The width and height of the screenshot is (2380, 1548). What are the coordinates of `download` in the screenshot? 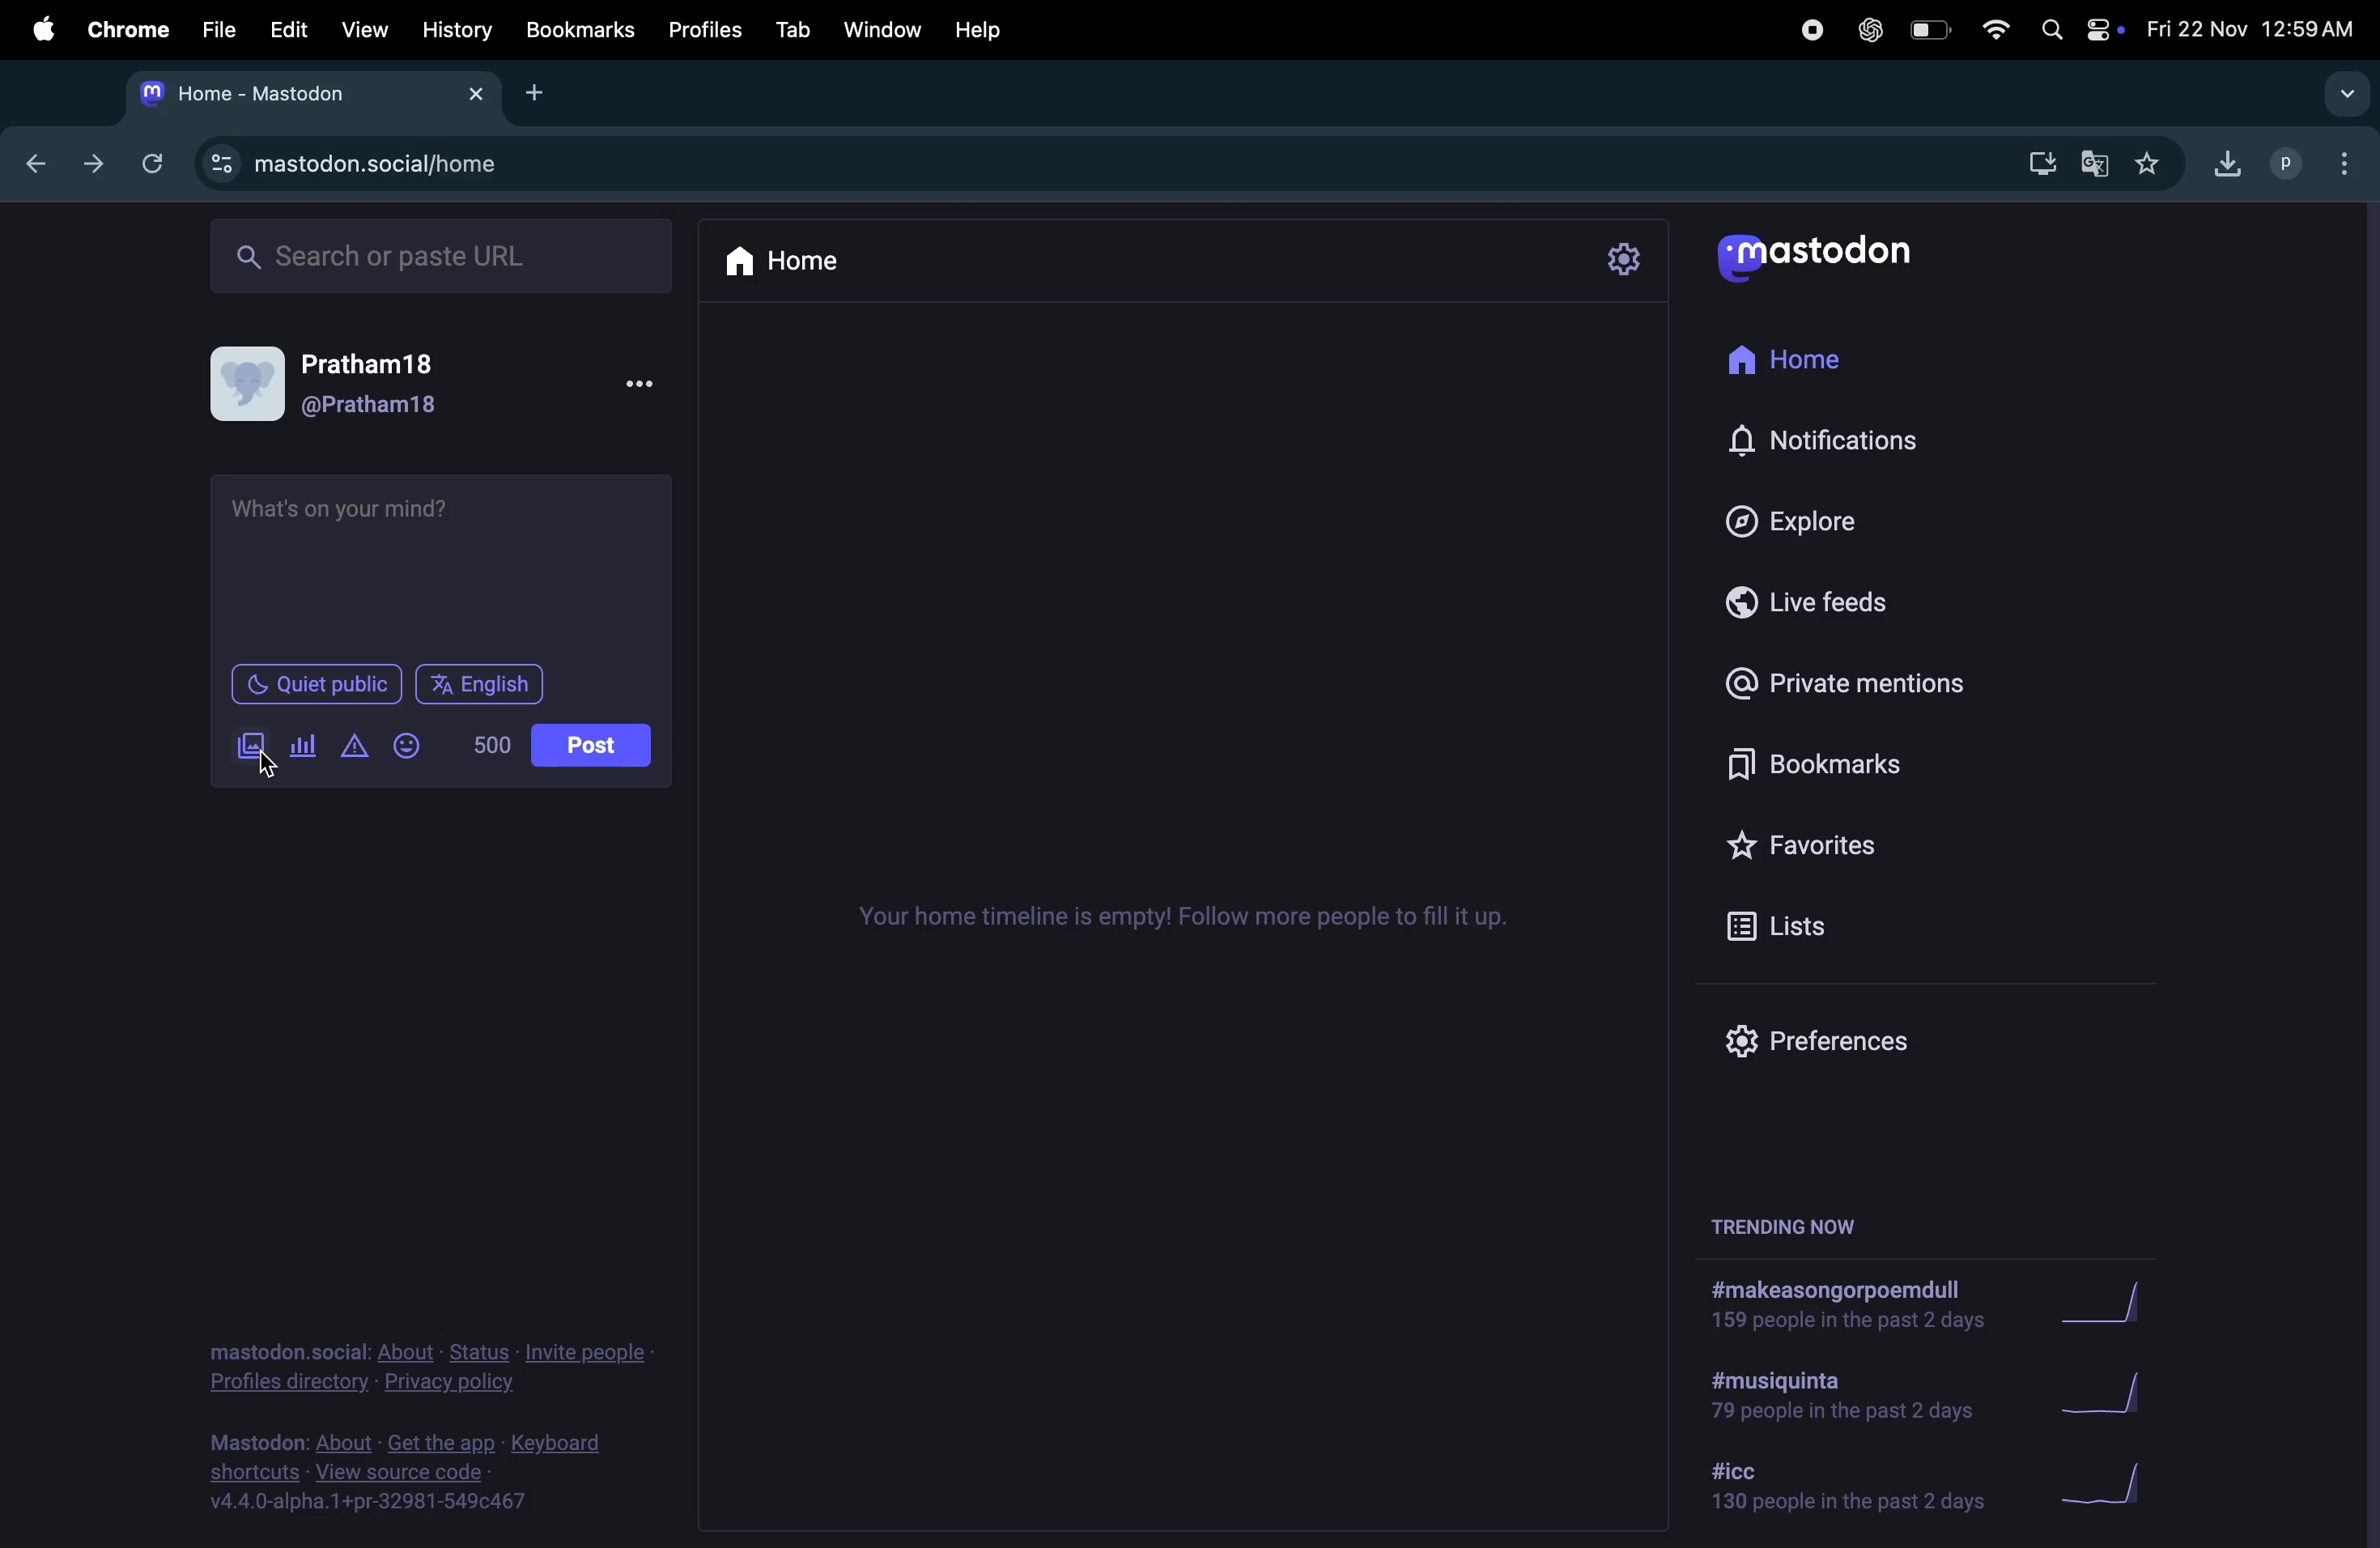 It's located at (2223, 164).